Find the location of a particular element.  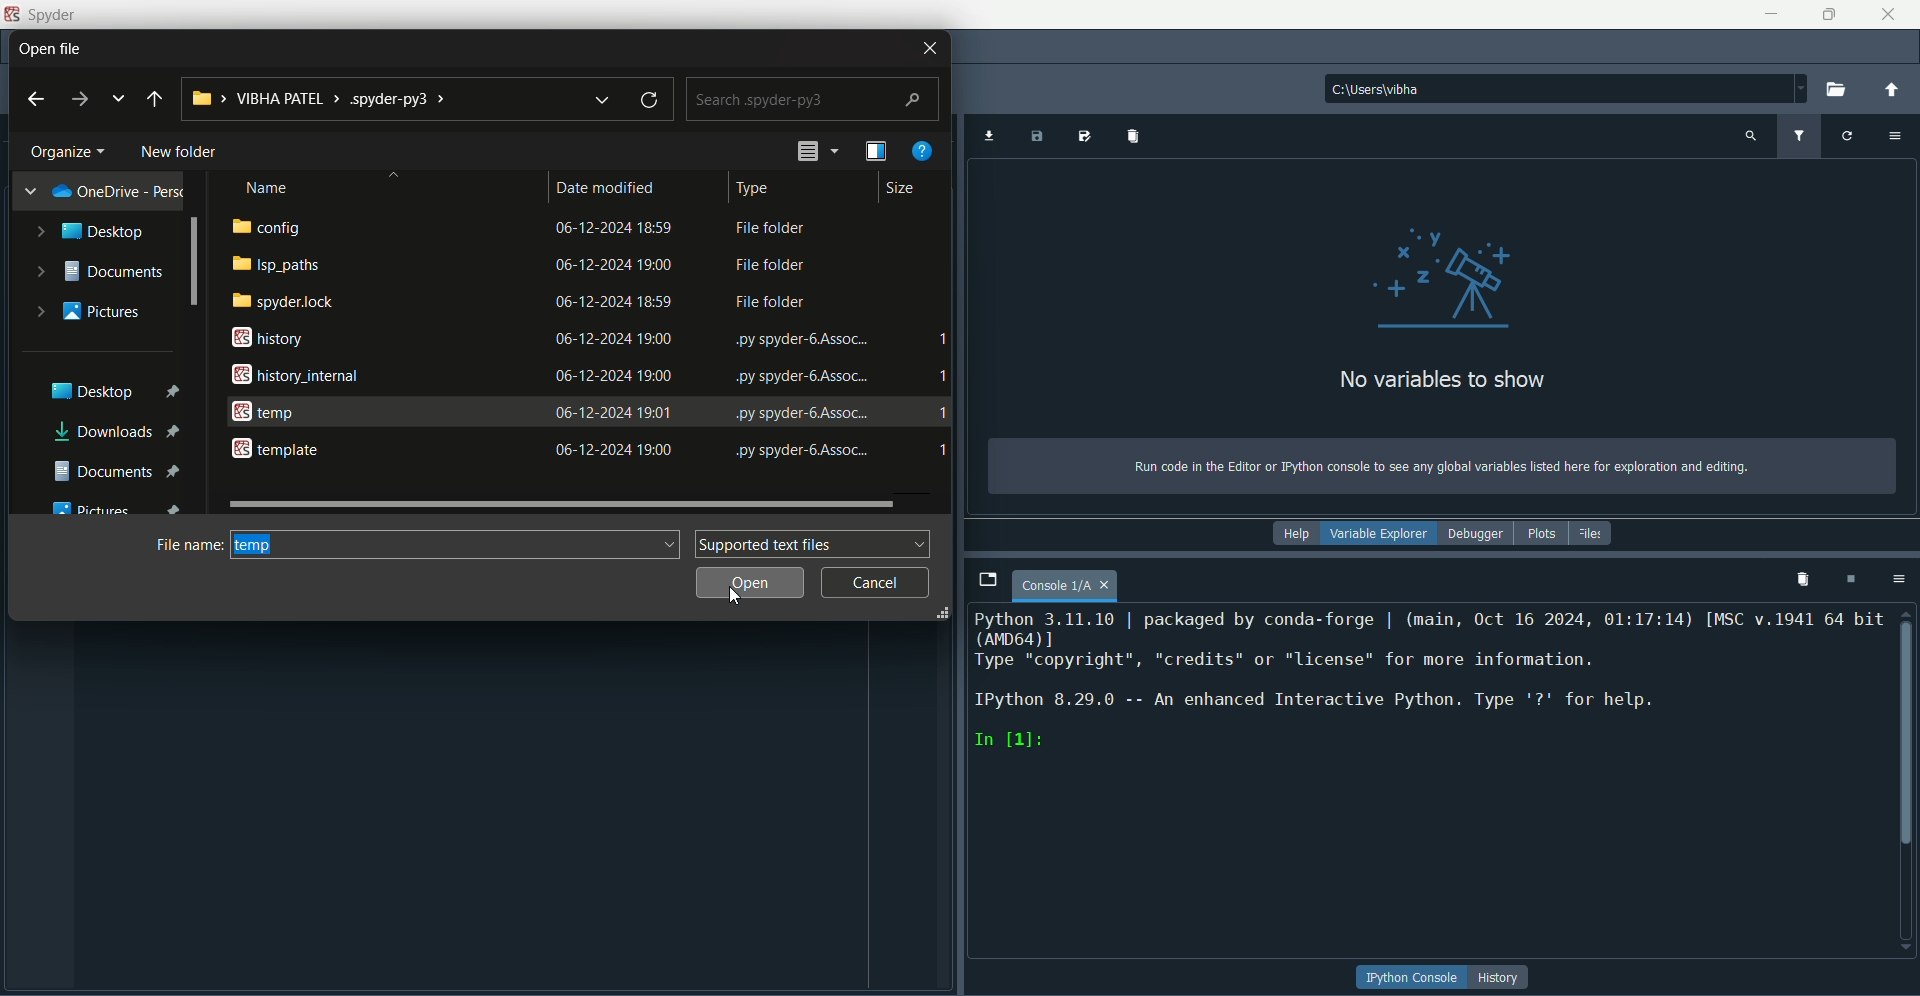

horizontal scroll is located at coordinates (561, 502).